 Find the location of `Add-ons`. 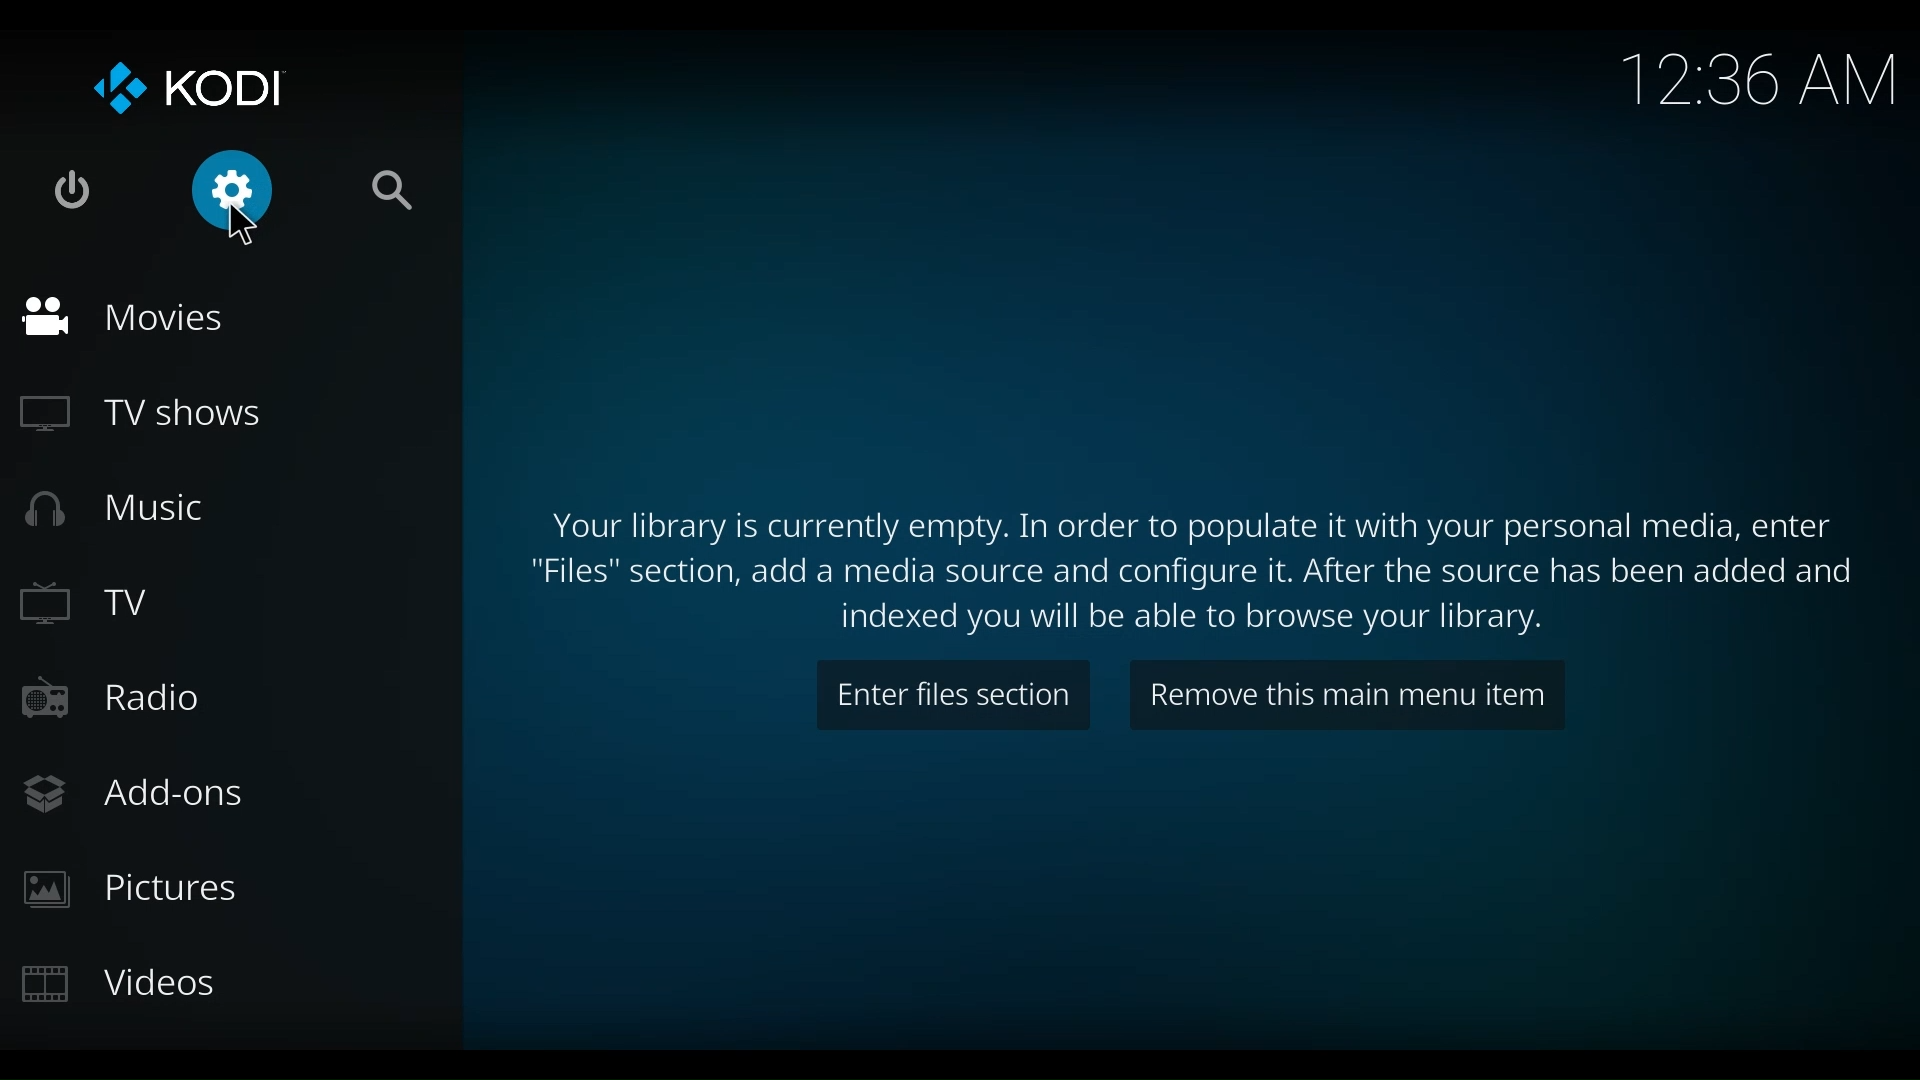

Add-ons is located at coordinates (135, 794).